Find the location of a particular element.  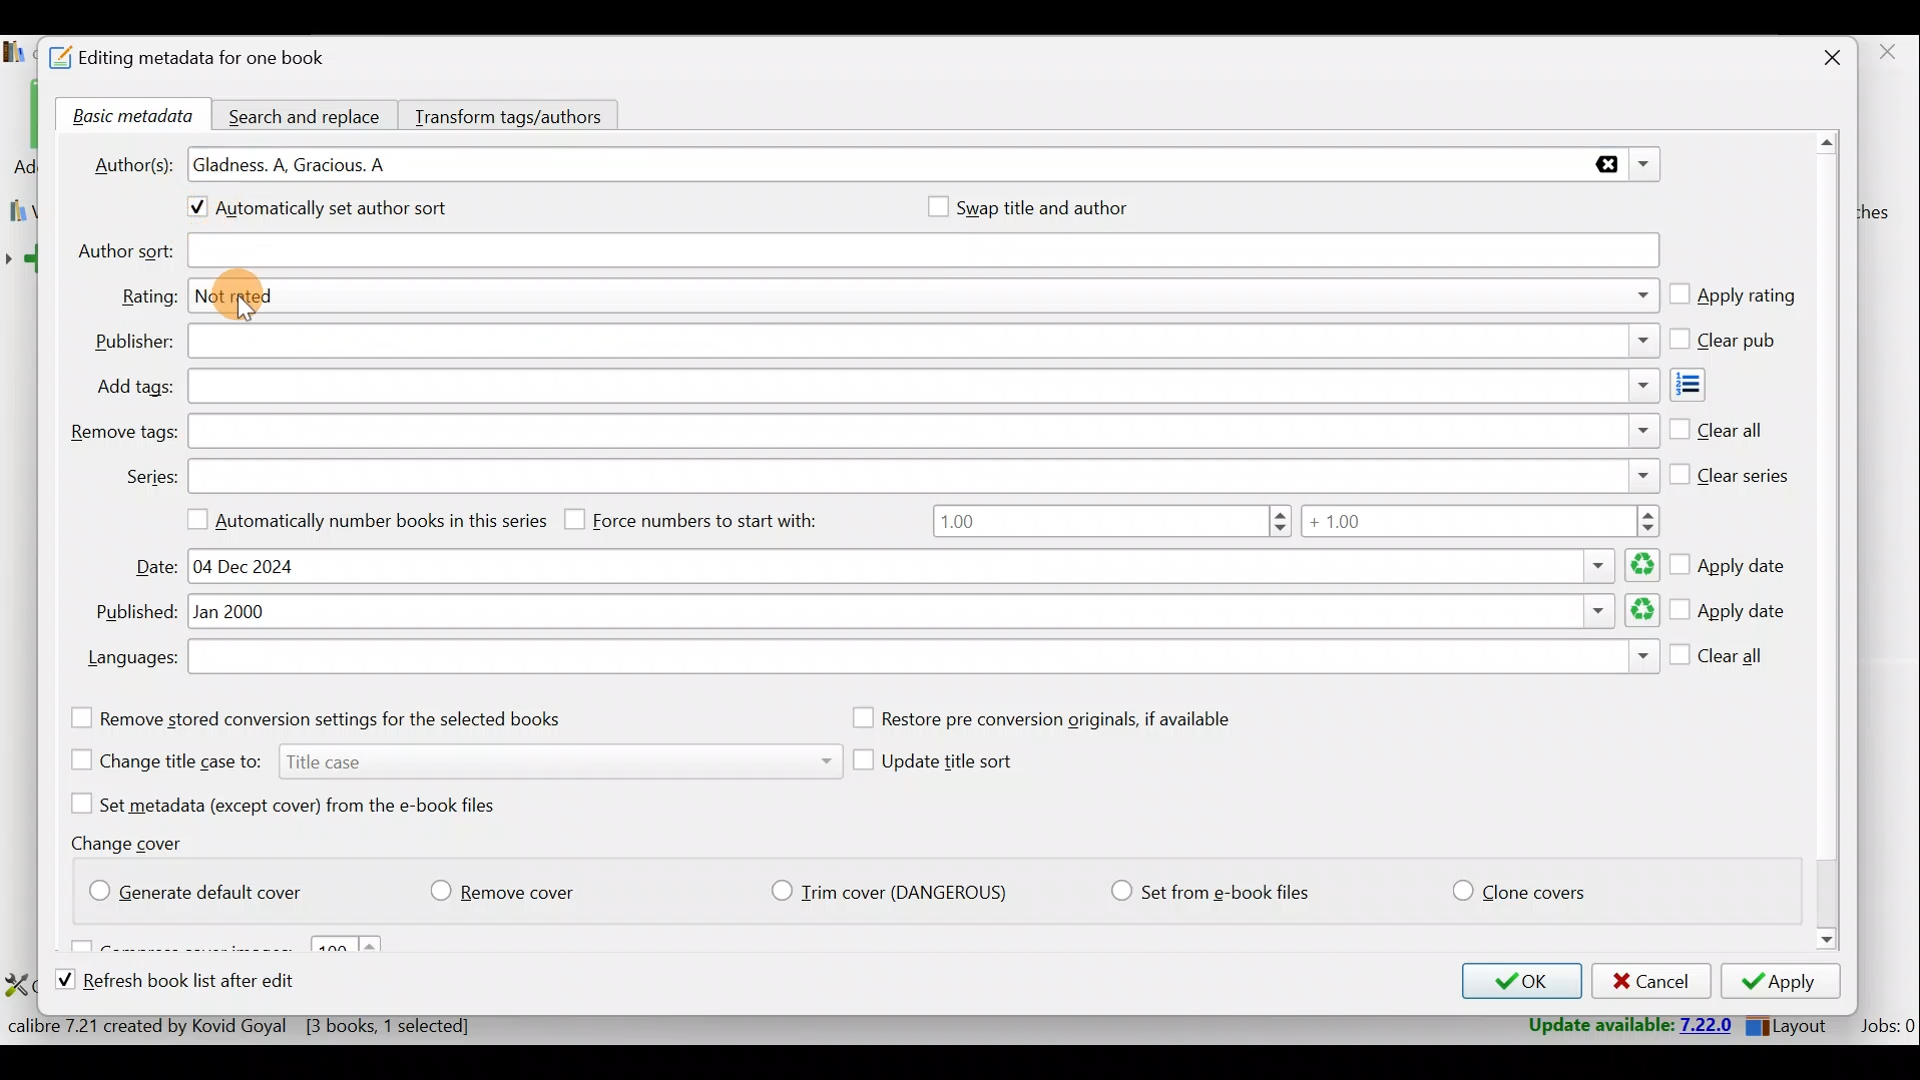

Rating: is located at coordinates (148, 297).